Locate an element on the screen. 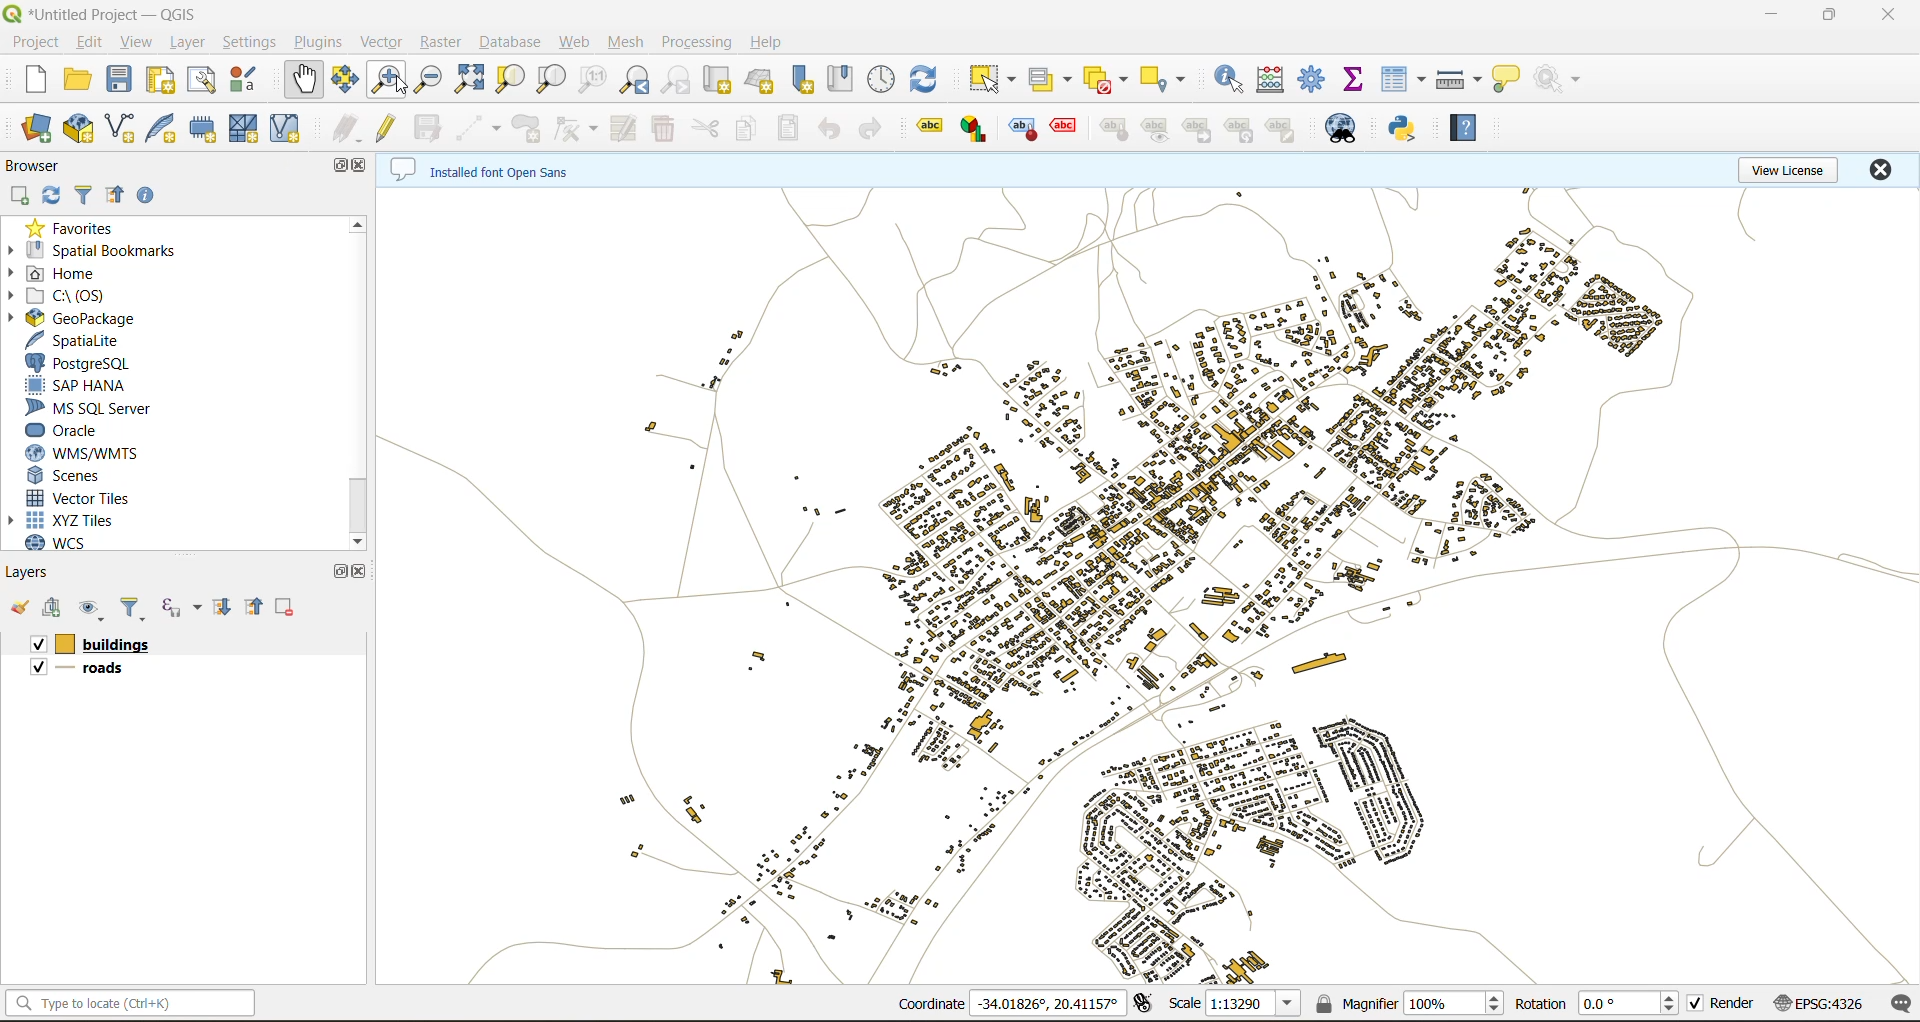 This screenshot has width=1920, height=1022. enable/disable properties is located at coordinates (149, 197).